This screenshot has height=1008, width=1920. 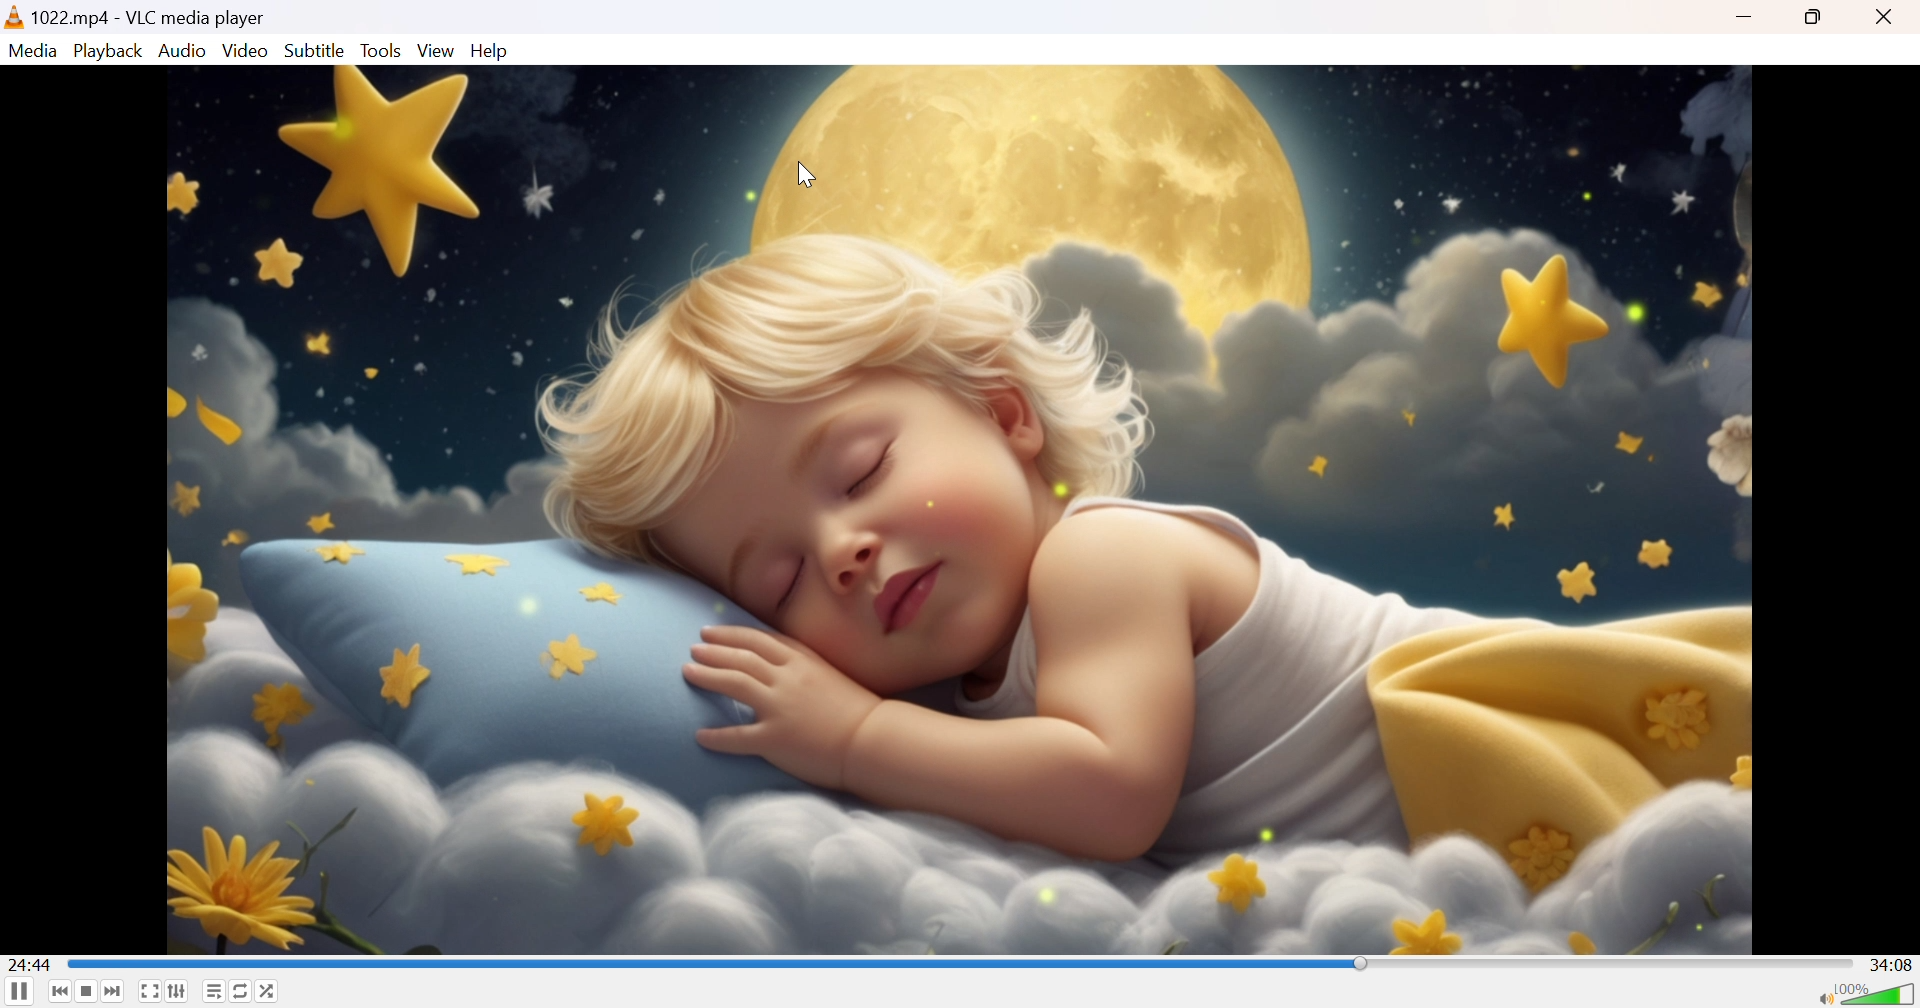 I want to click on Close, so click(x=1885, y=18).